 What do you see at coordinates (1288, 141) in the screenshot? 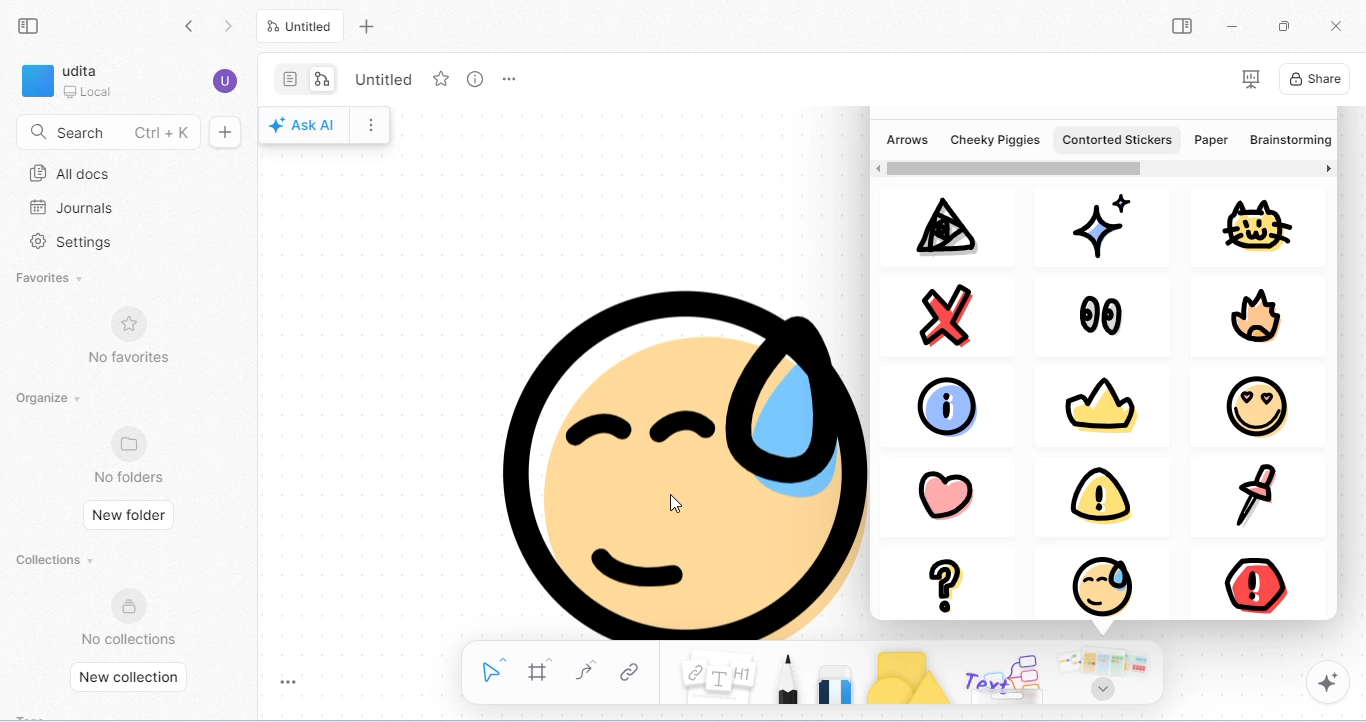
I see `brainstorming` at bounding box center [1288, 141].